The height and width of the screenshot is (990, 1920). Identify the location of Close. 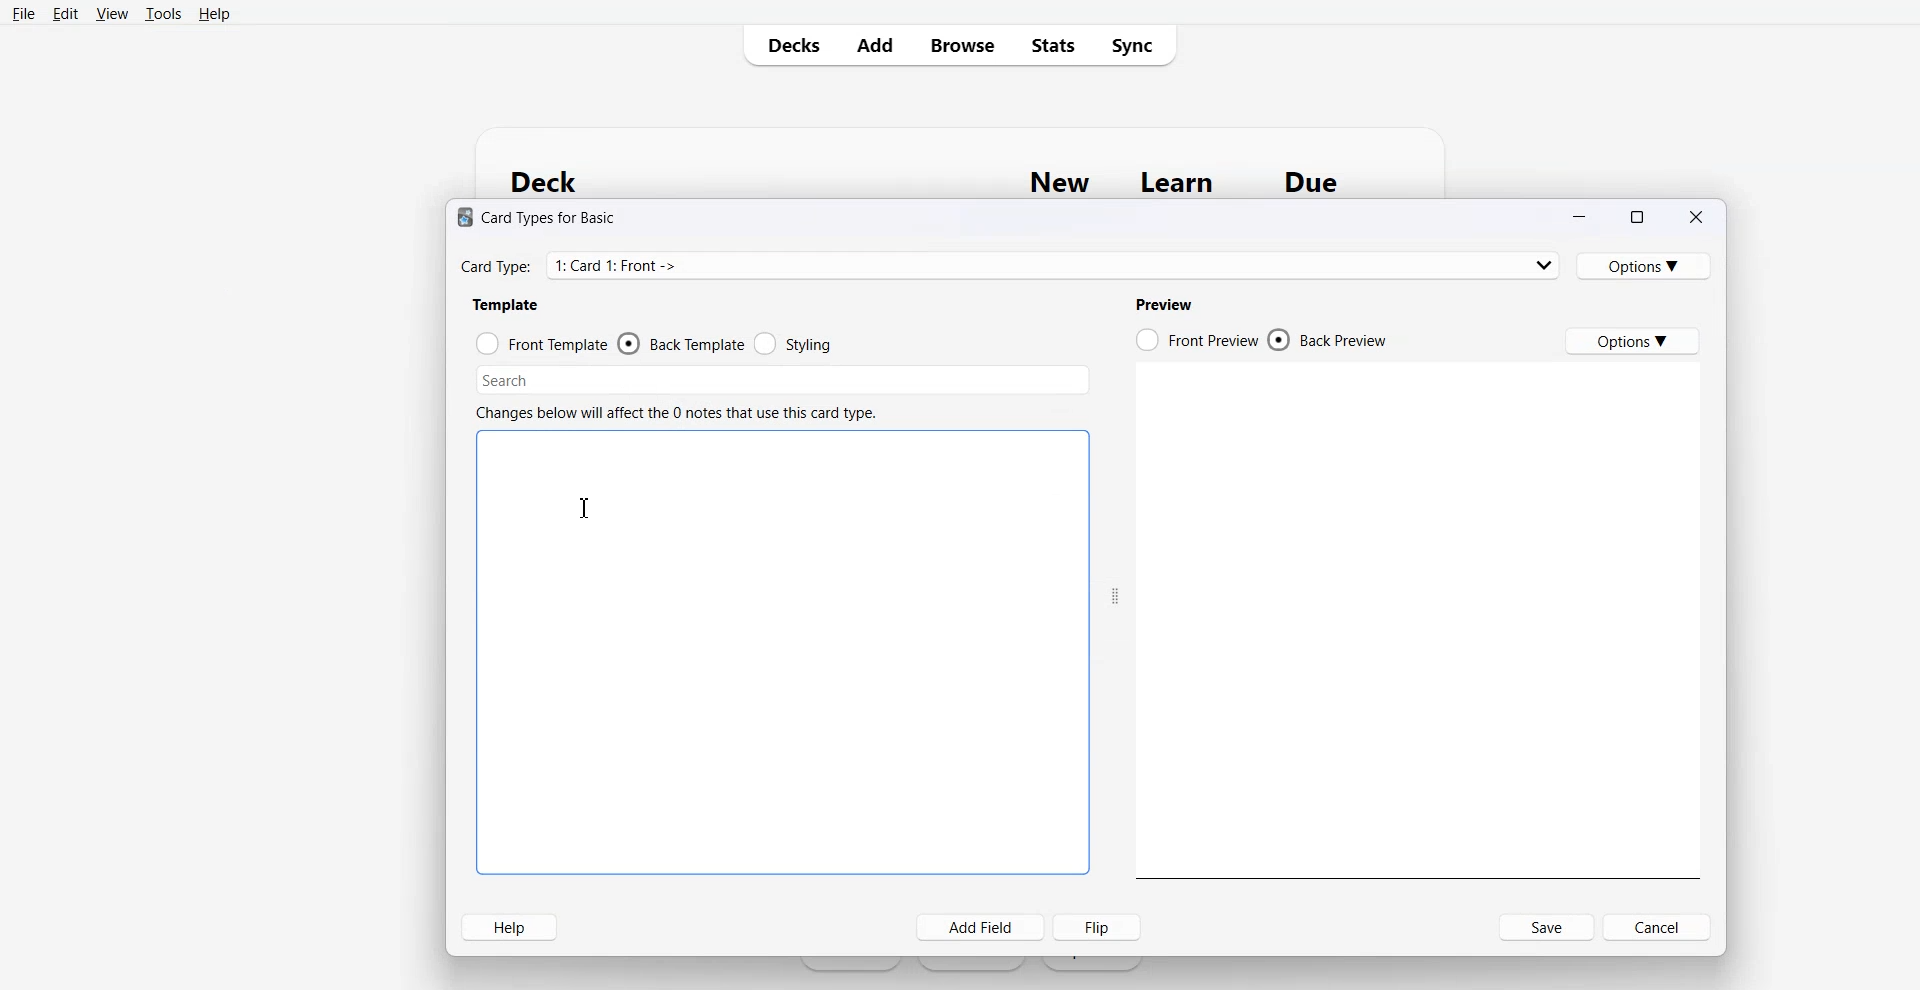
(1693, 217).